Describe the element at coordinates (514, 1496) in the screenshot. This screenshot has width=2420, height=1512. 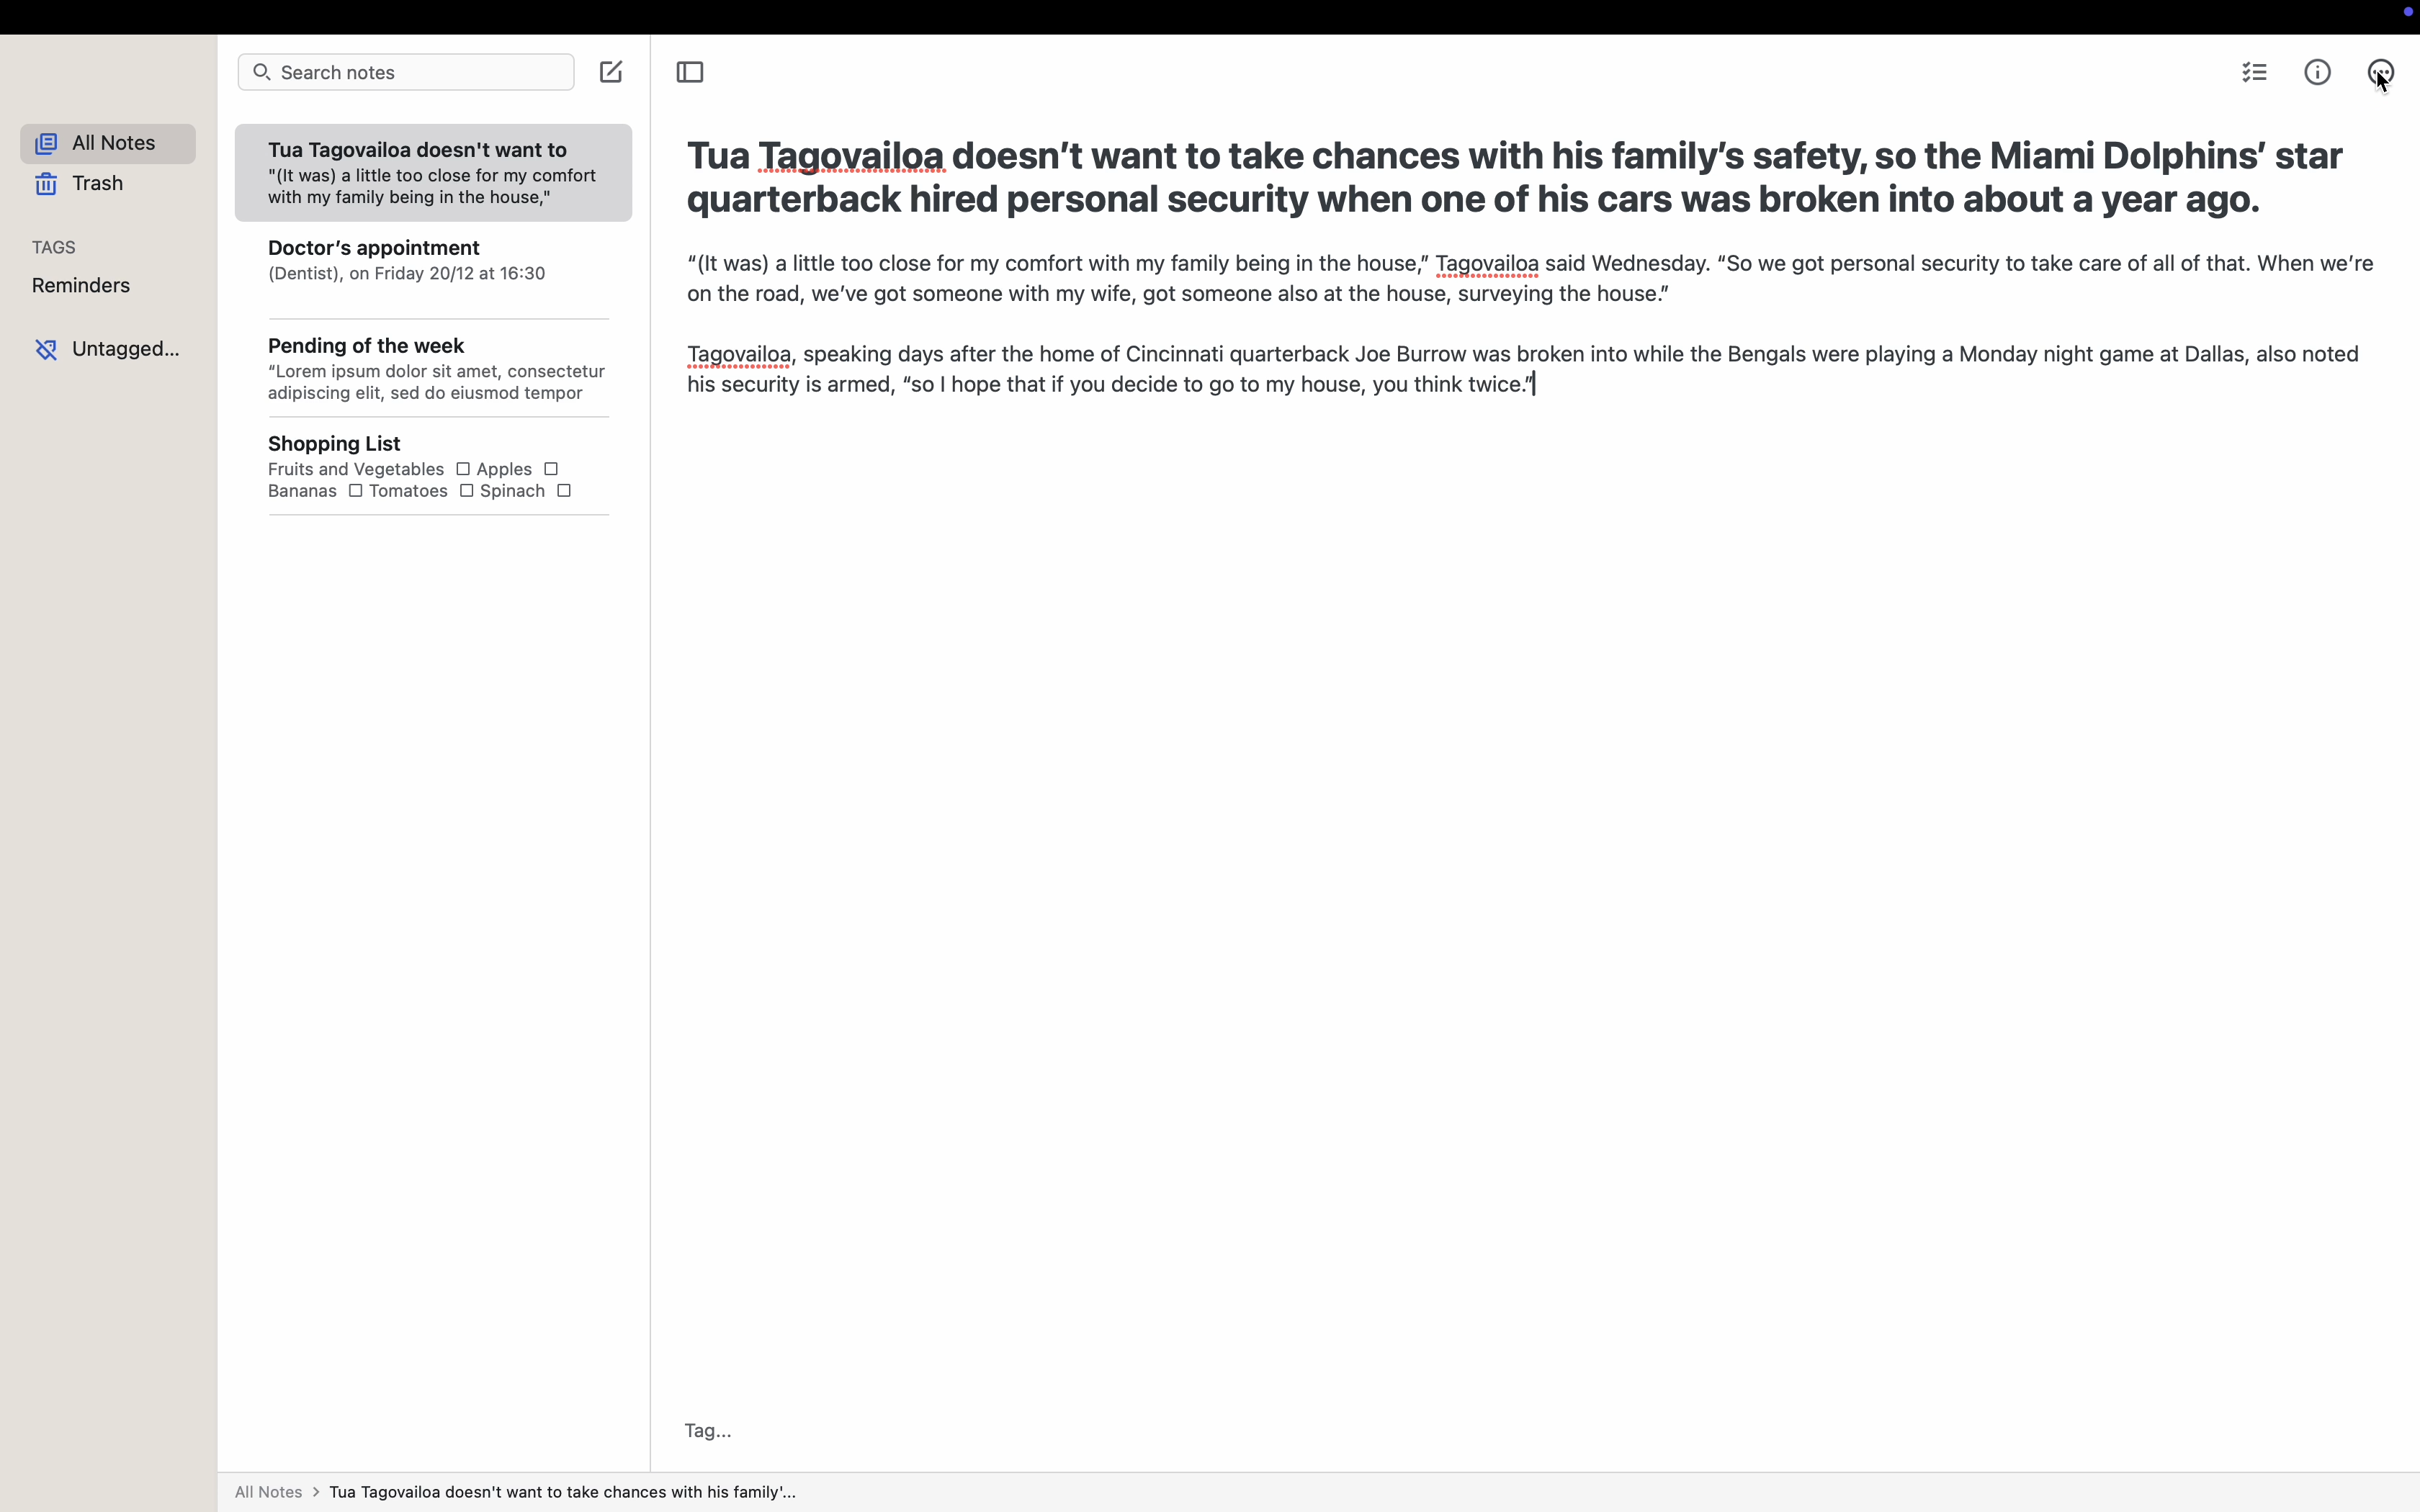
I see `all notes` at that location.